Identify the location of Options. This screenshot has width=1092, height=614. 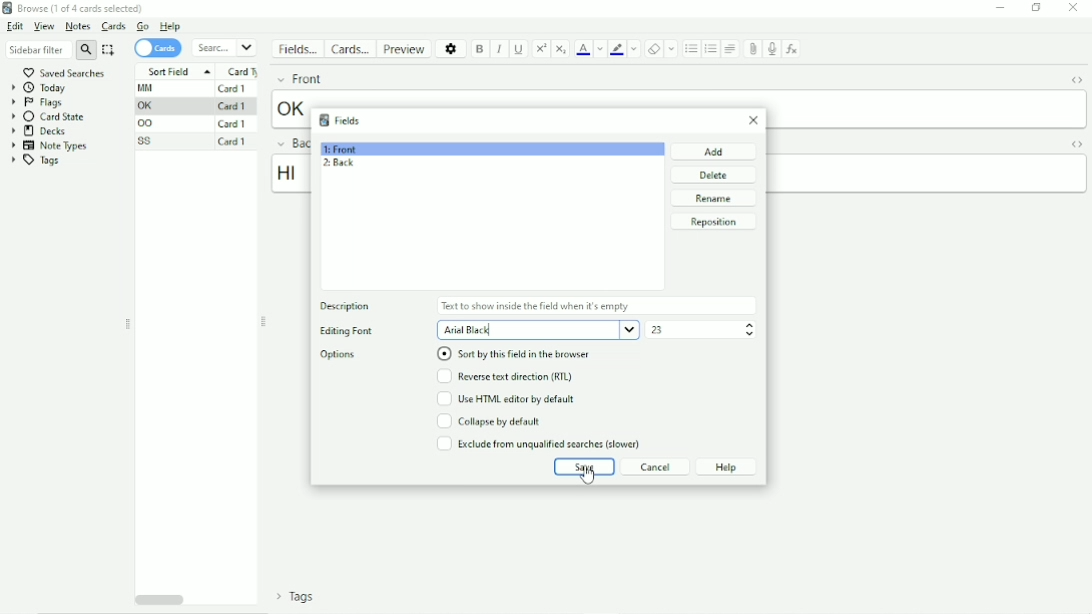
(338, 354).